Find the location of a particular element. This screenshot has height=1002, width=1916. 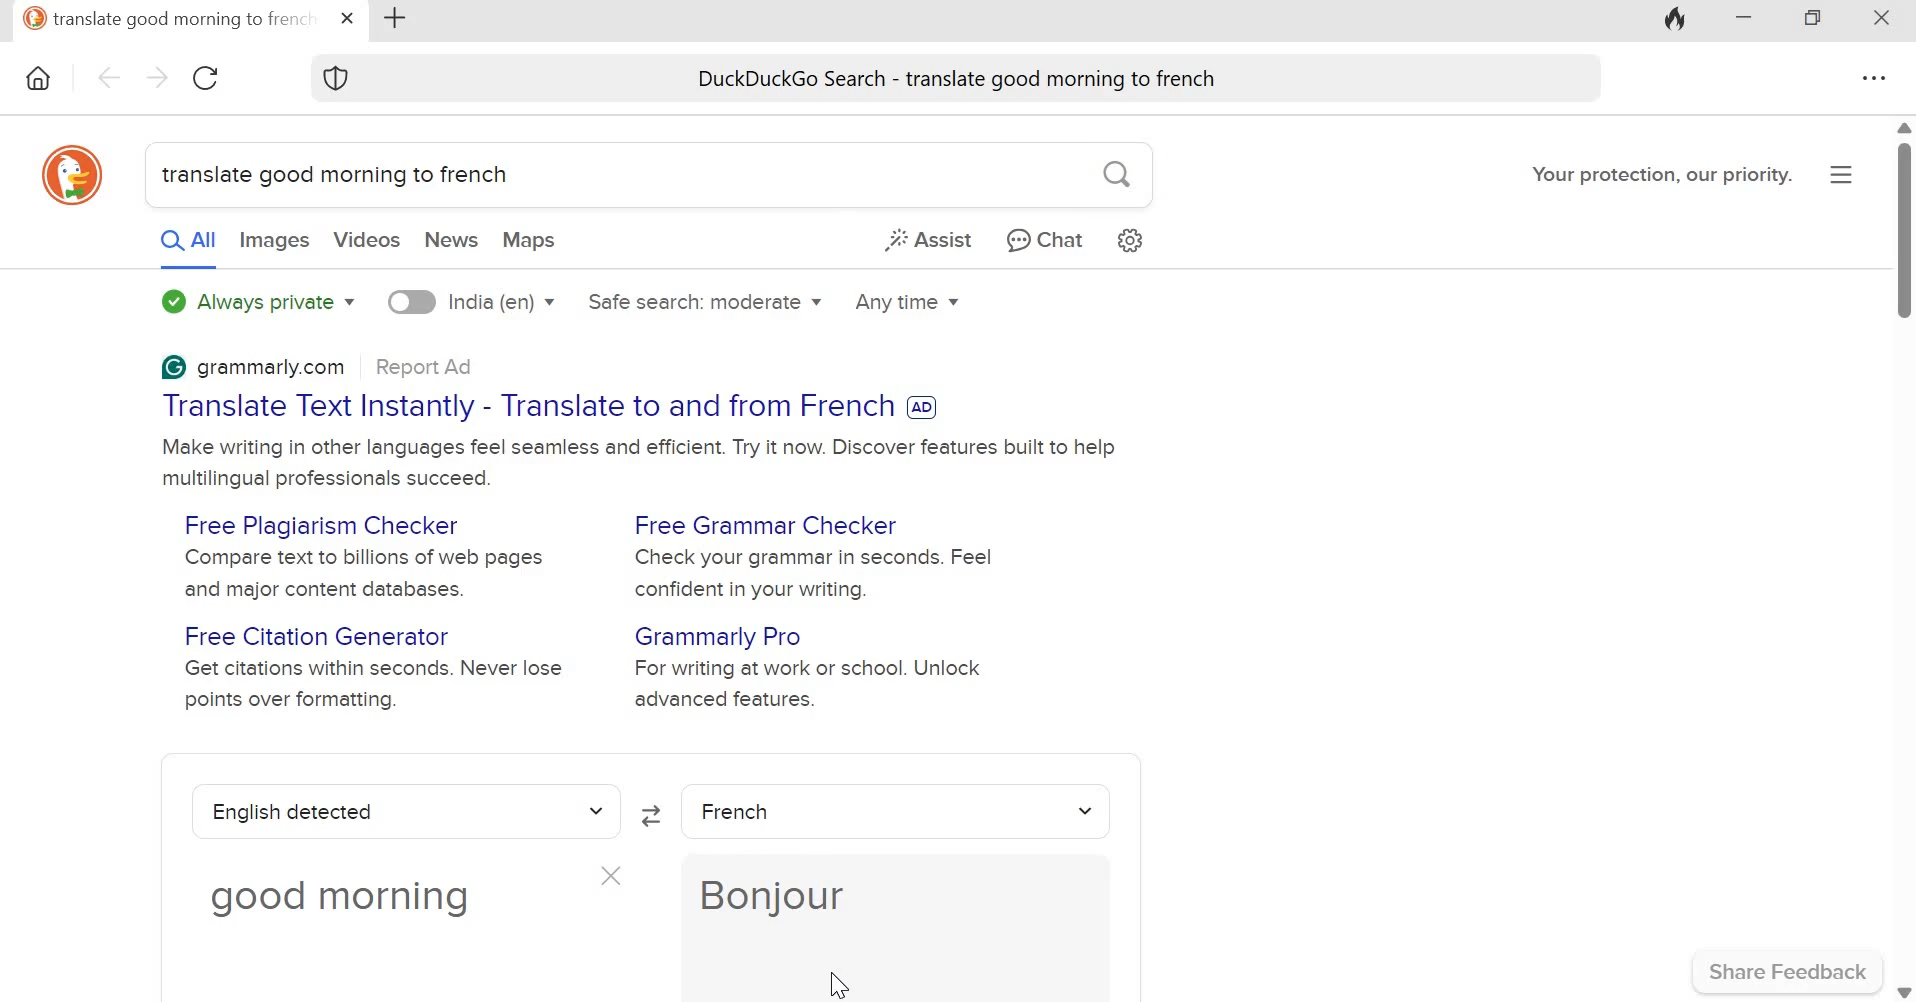

close is located at coordinates (345, 17).